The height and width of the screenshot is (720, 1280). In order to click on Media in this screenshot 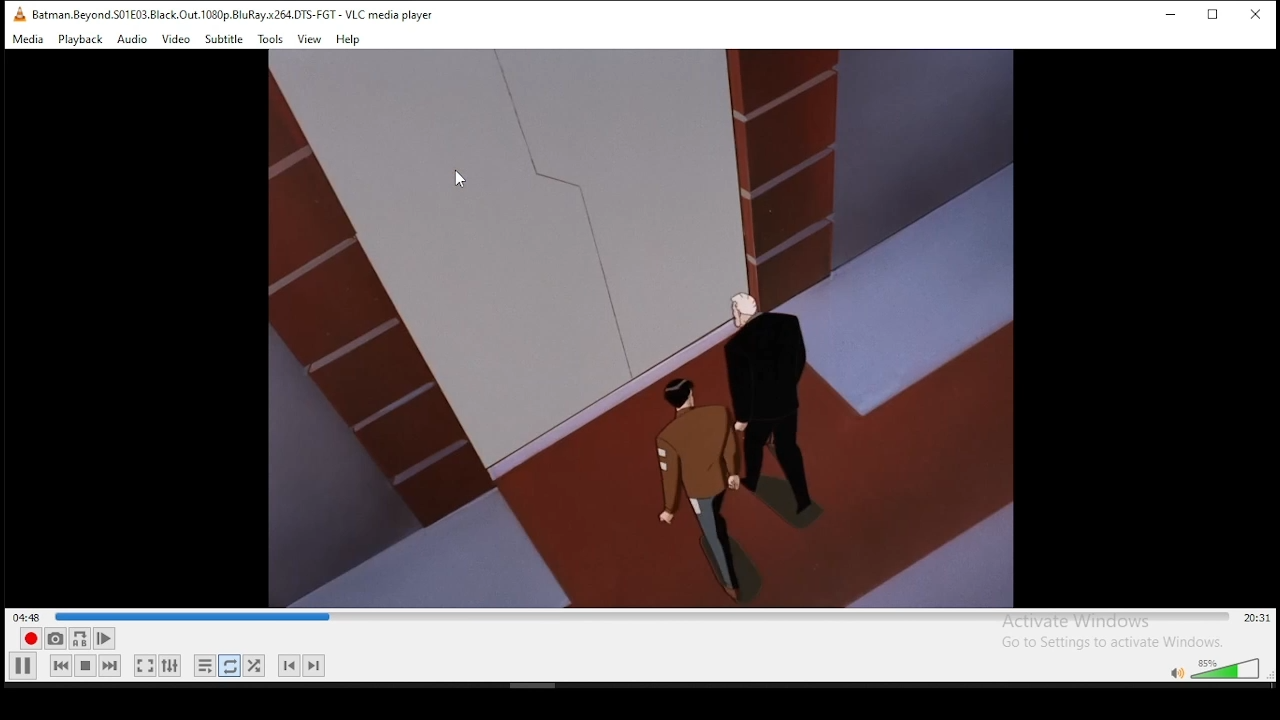, I will do `click(29, 40)`.